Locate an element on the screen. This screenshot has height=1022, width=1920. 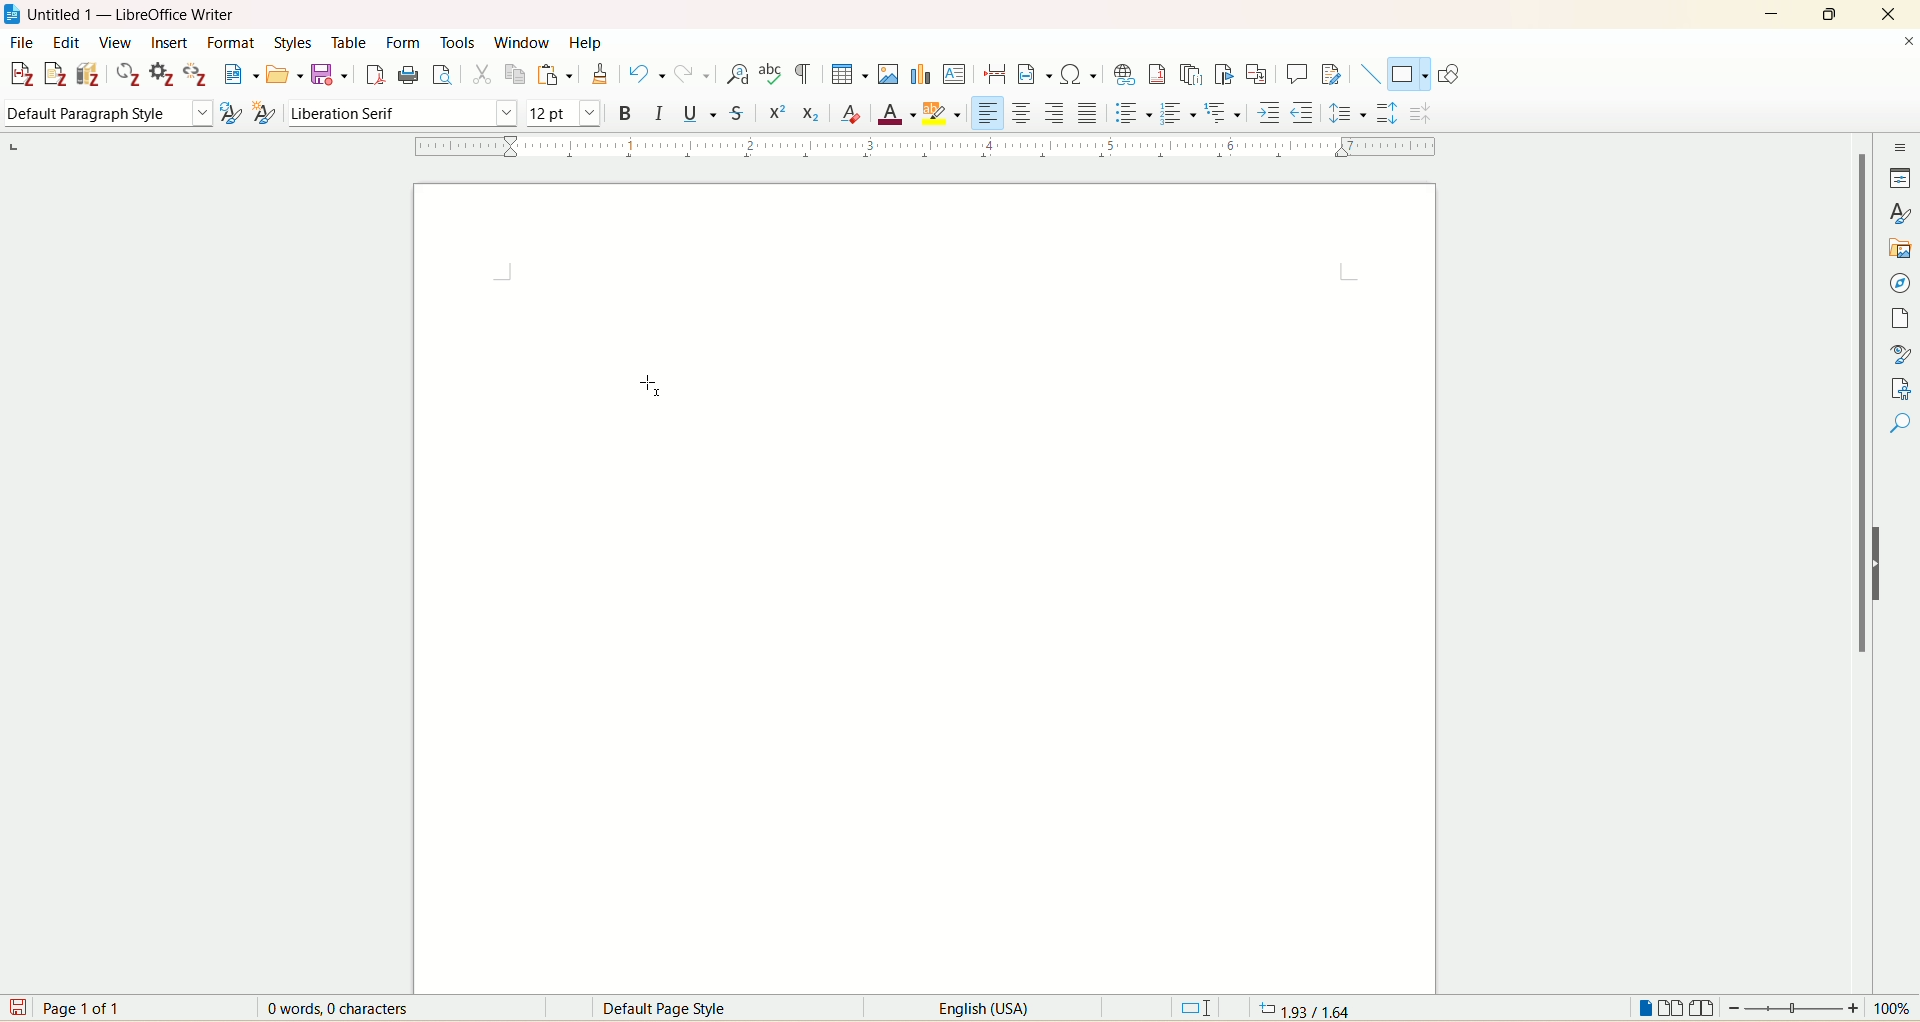
print preview is located at coordinates (443, 74).